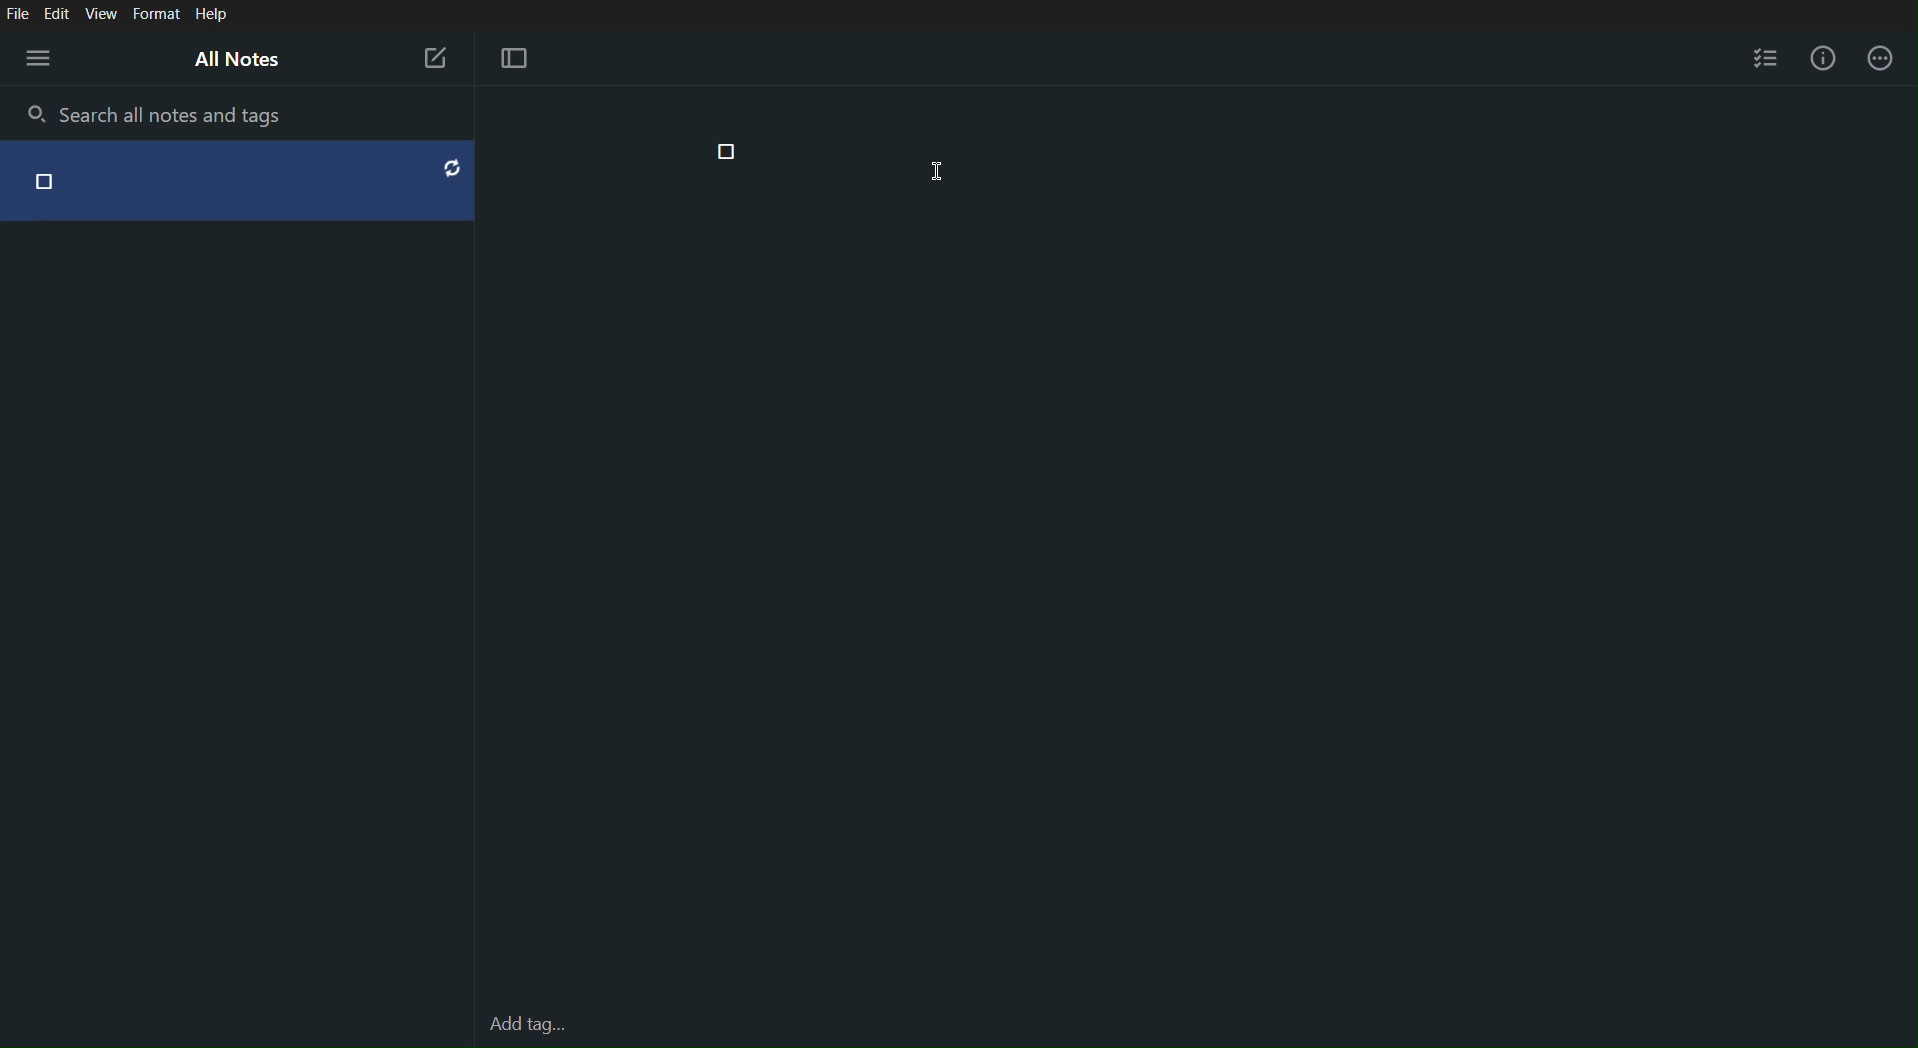 The height and width of the screenshot is (1048, 1918). Describe the element at coordinates (155, 15) in the screenshot. I see `Format` at that location.